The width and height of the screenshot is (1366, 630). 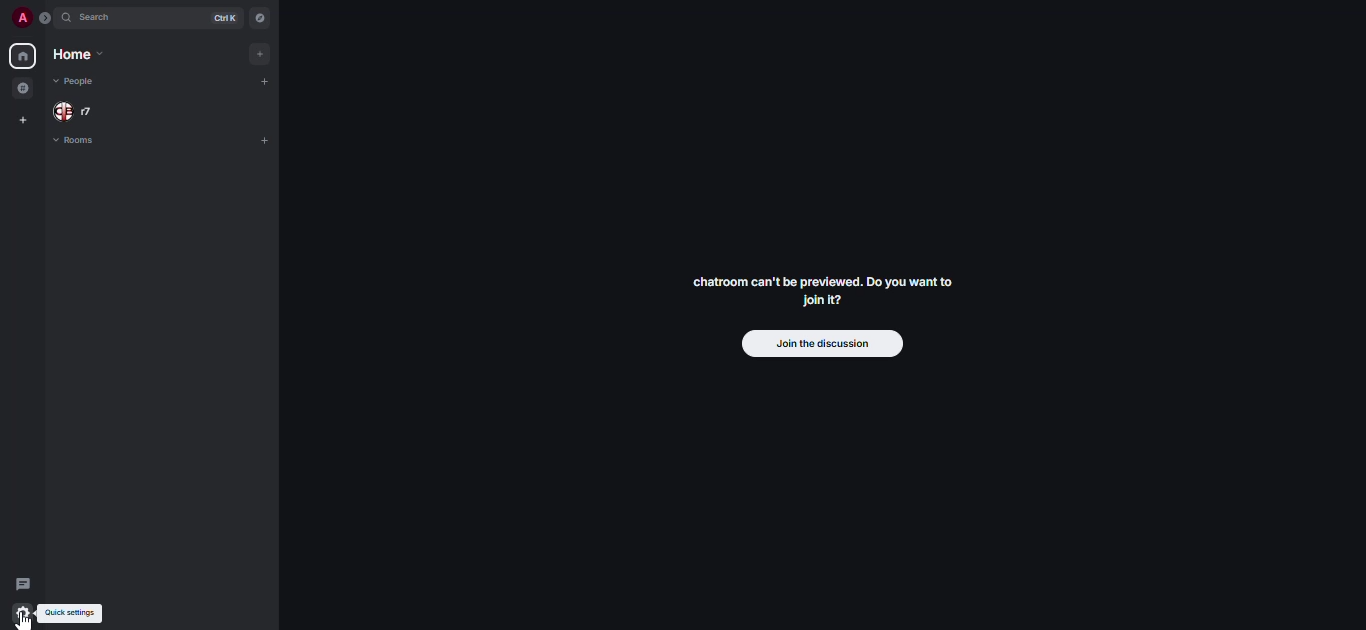 What do you see at coordinates (101, 20) in the screenshot?
I see `search` at bounding box center [101, 20].